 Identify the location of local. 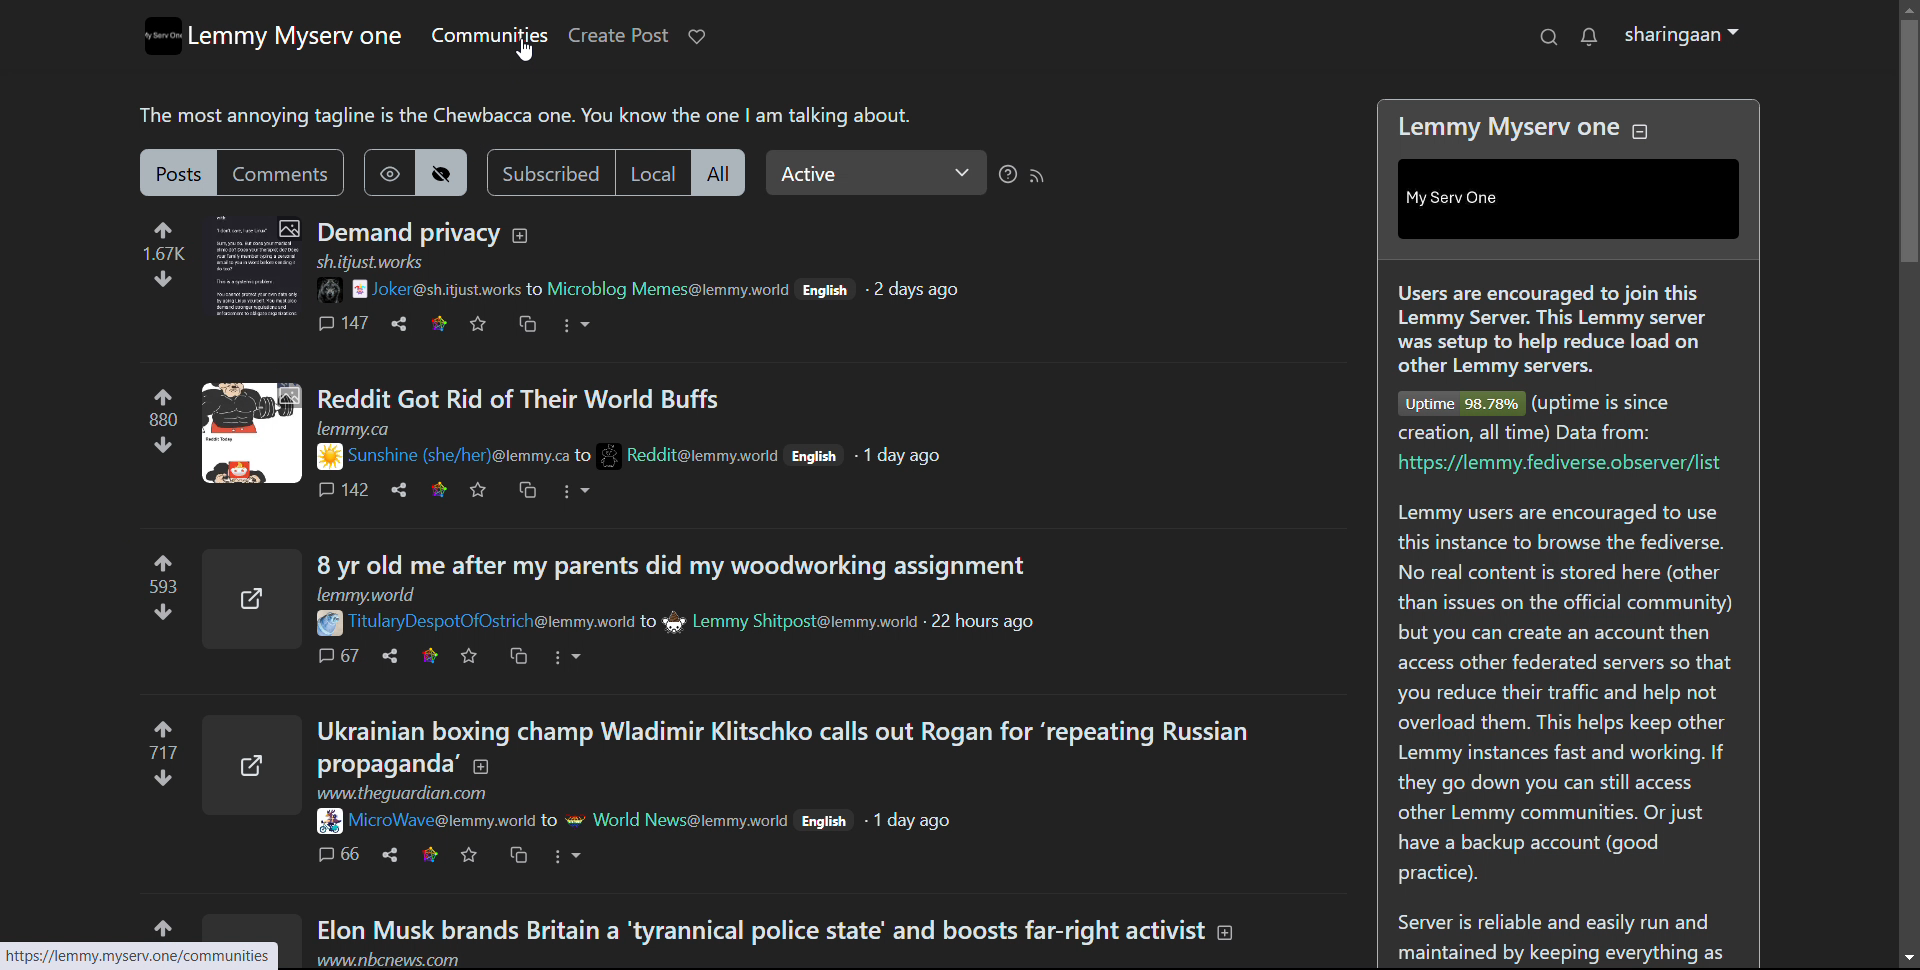
(652, 172).